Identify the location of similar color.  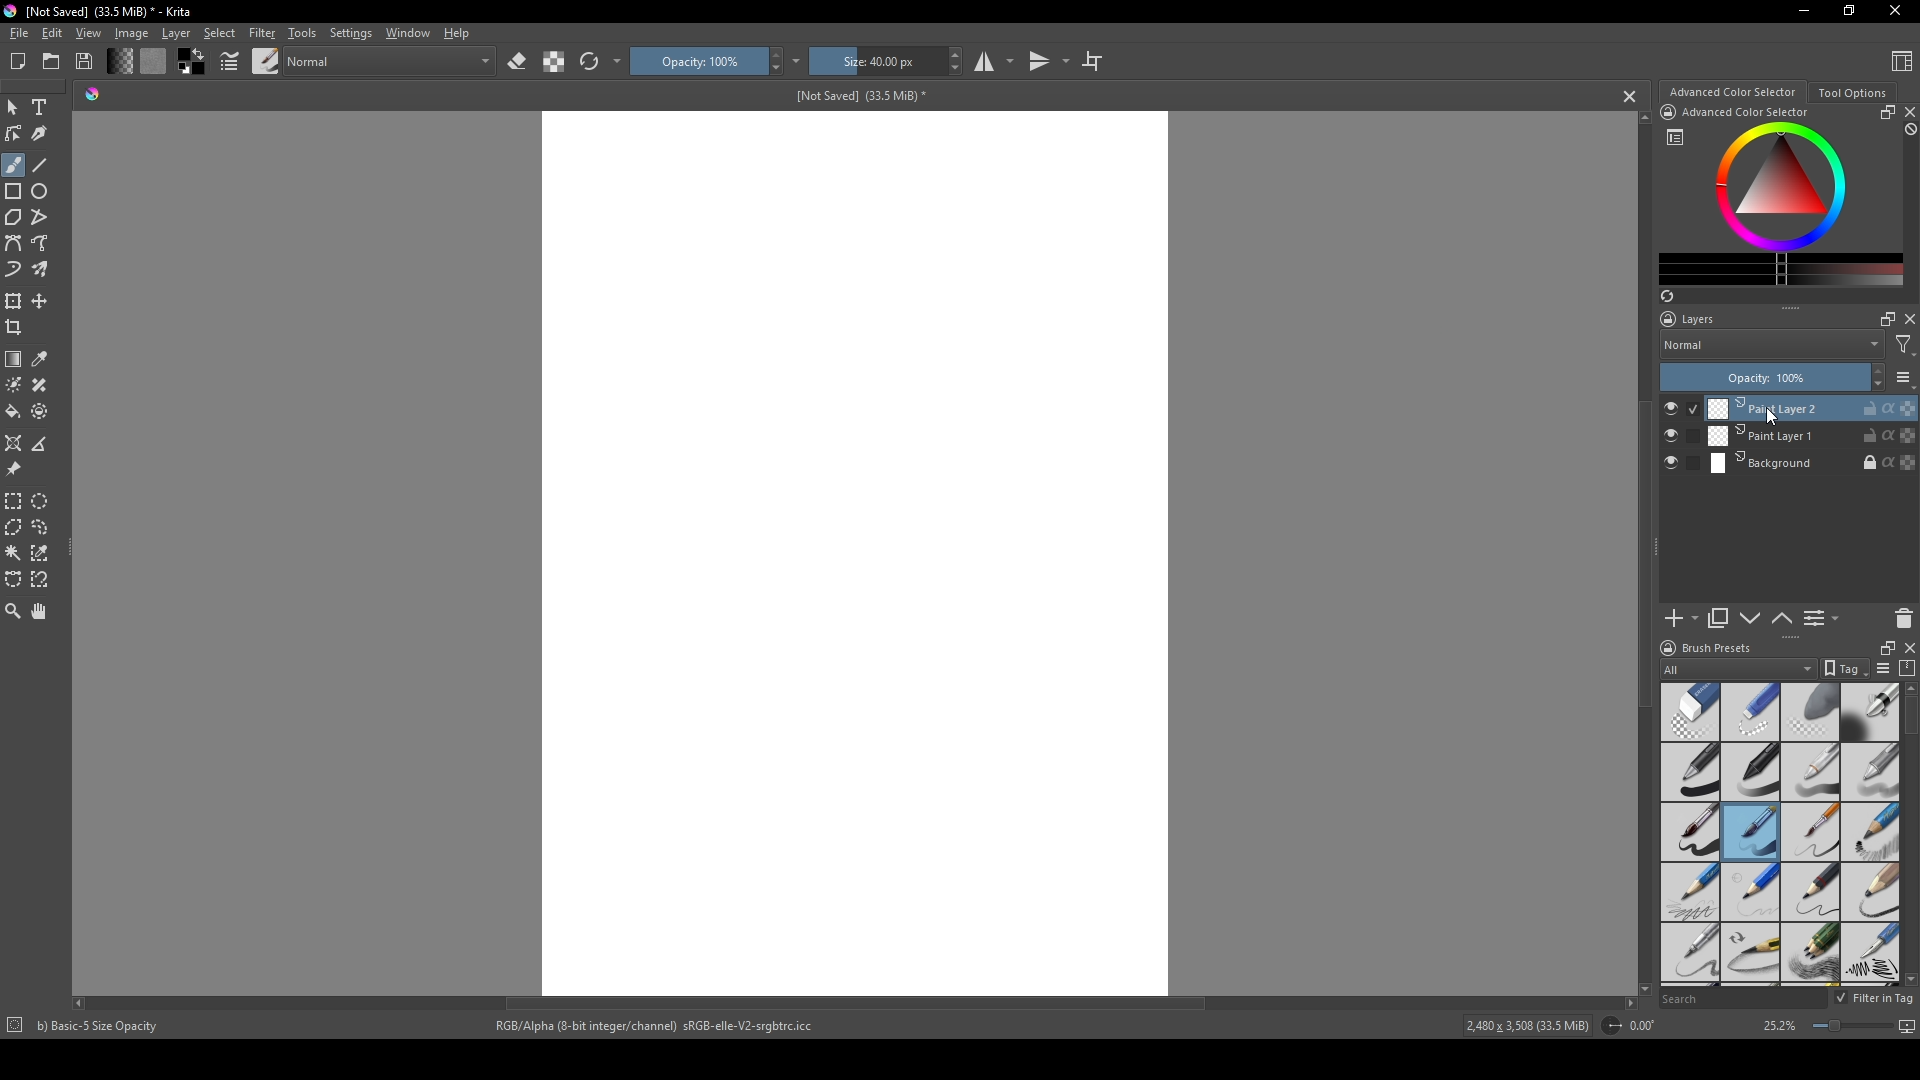
(44, 552).